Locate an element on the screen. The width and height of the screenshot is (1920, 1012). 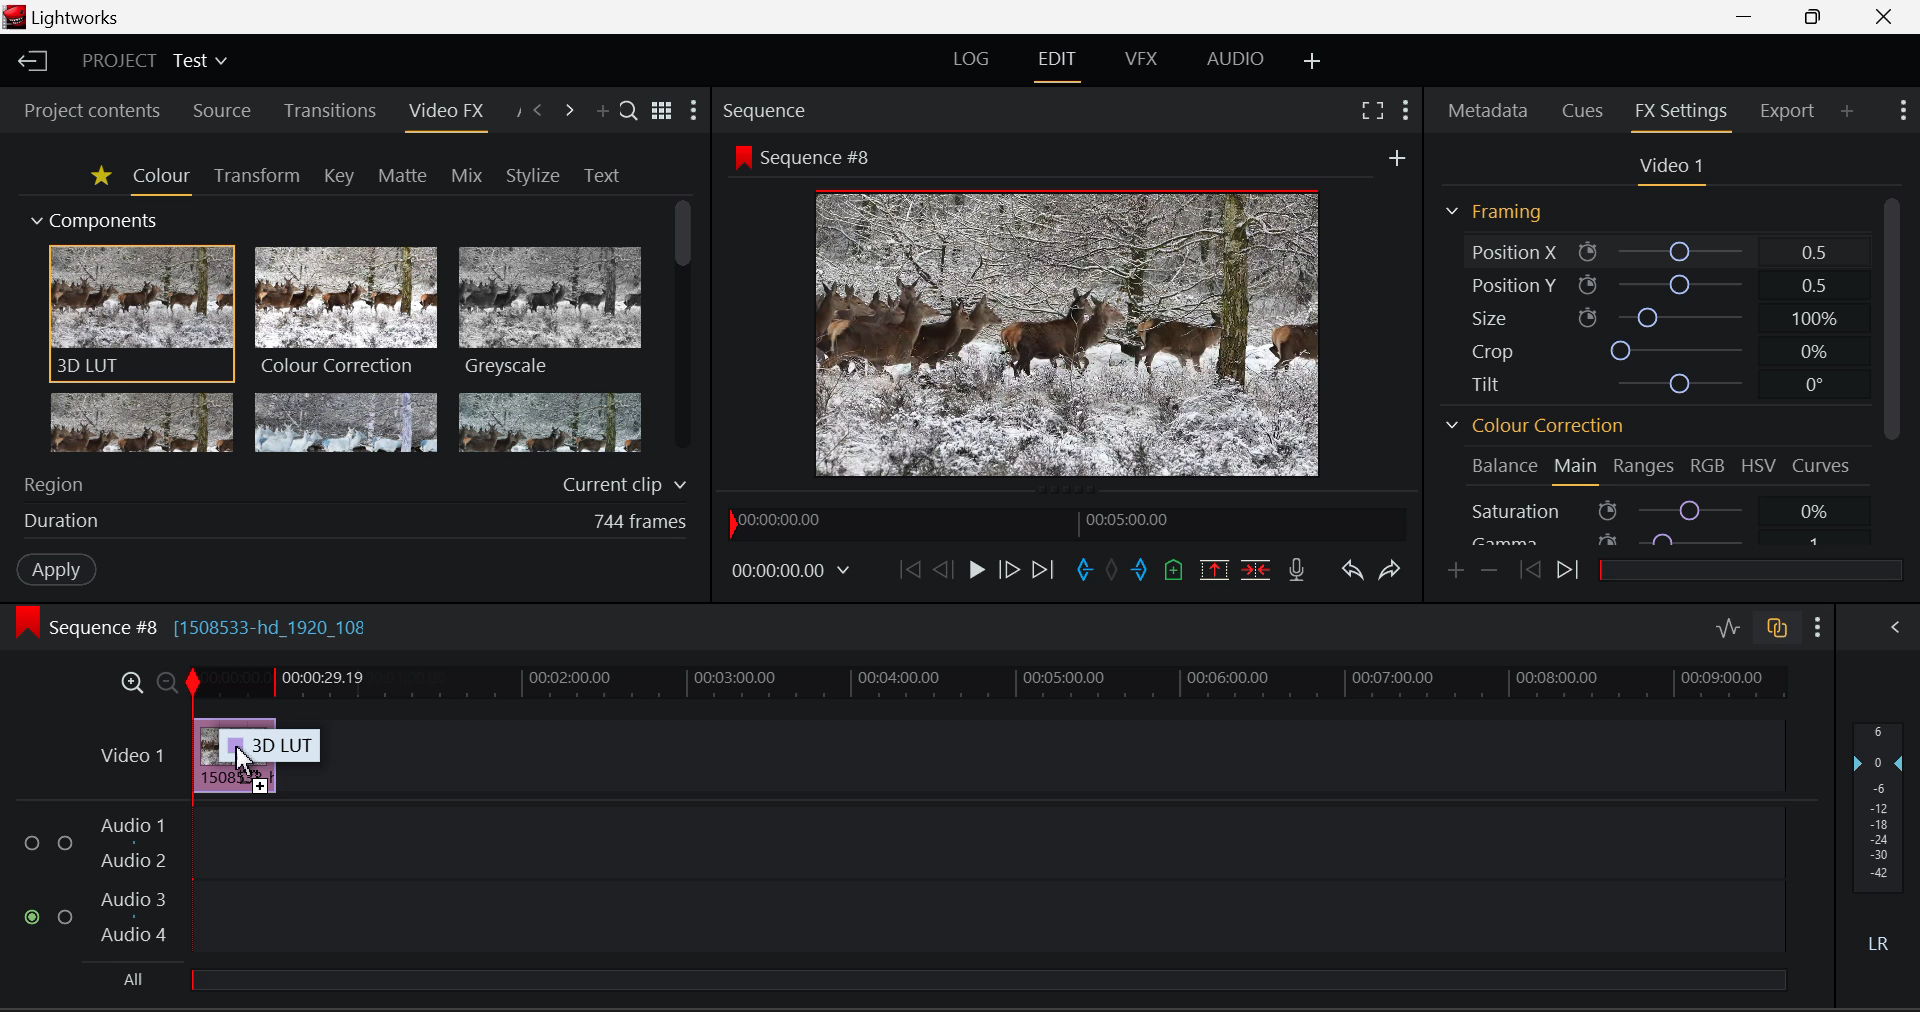
Audio4 is located at coordinates (134, 934).